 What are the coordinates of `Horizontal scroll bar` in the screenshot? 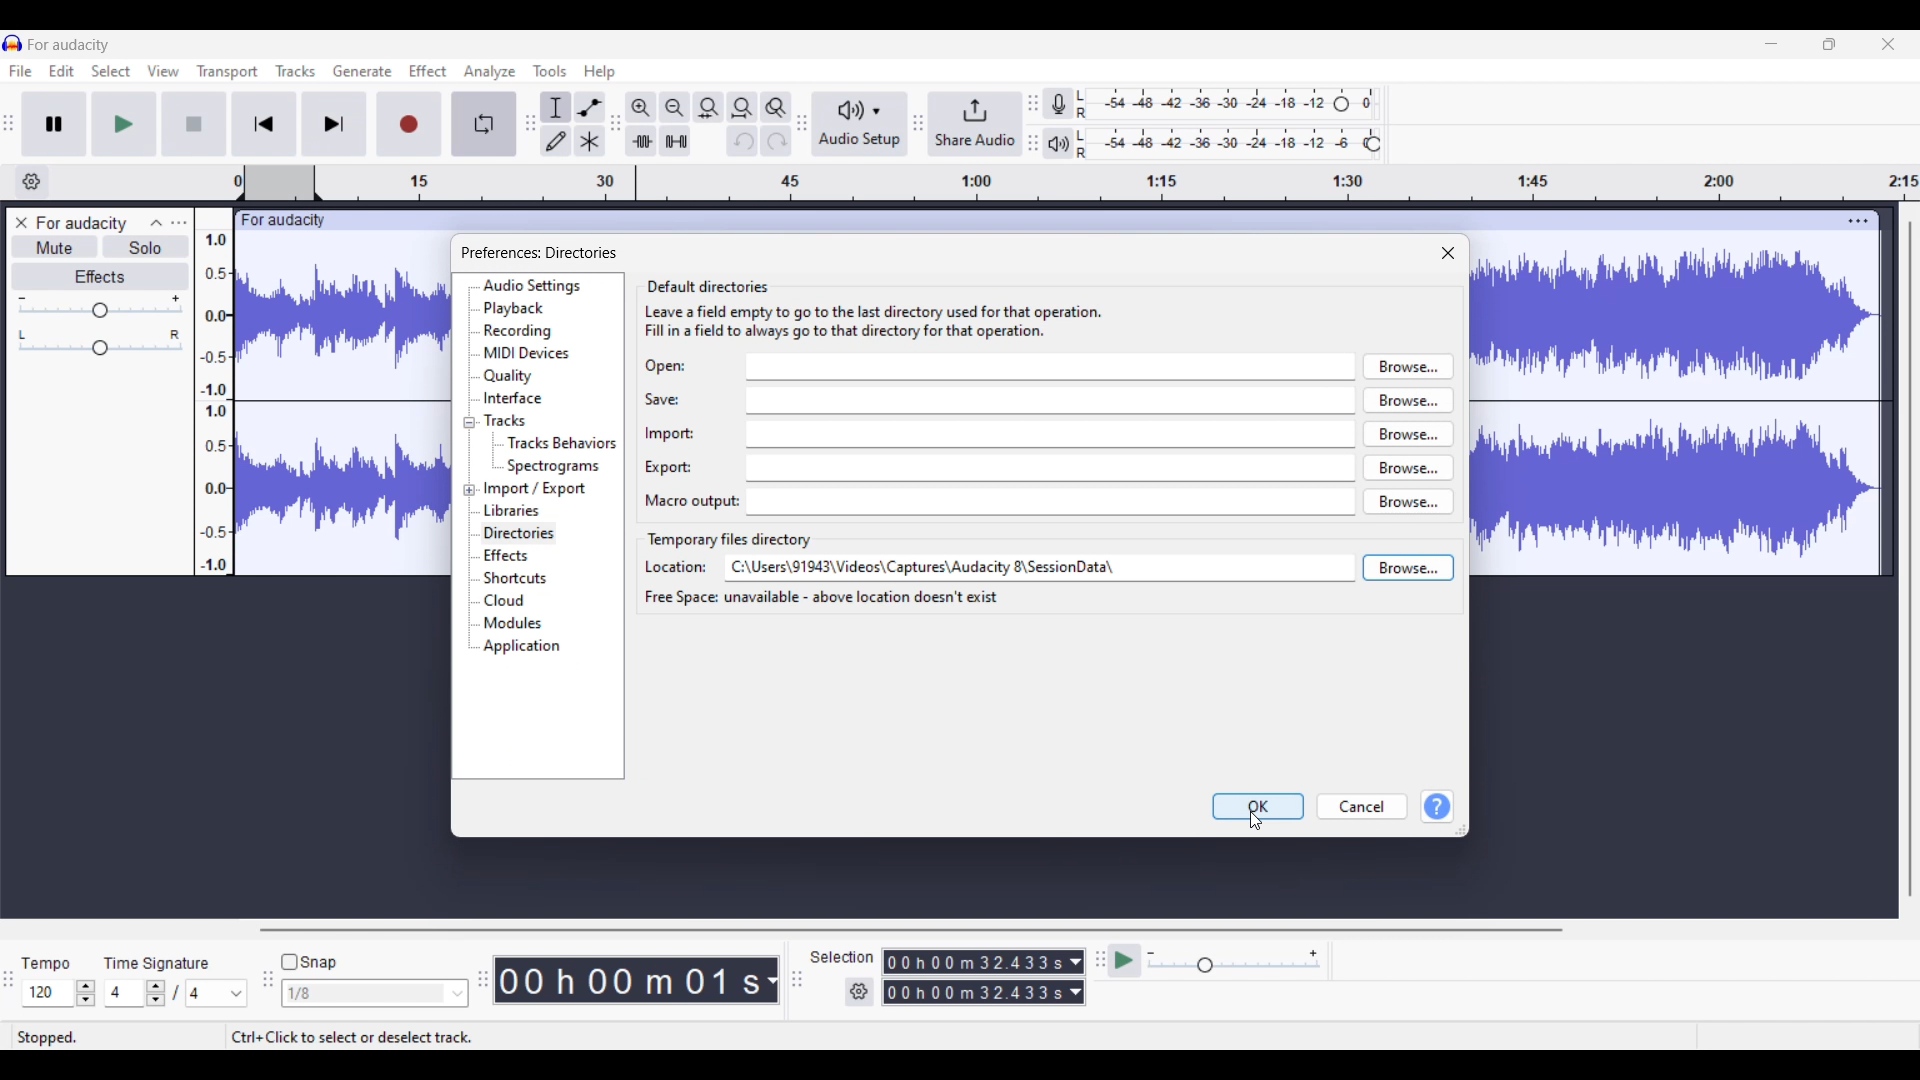 It's located at (909, 930).